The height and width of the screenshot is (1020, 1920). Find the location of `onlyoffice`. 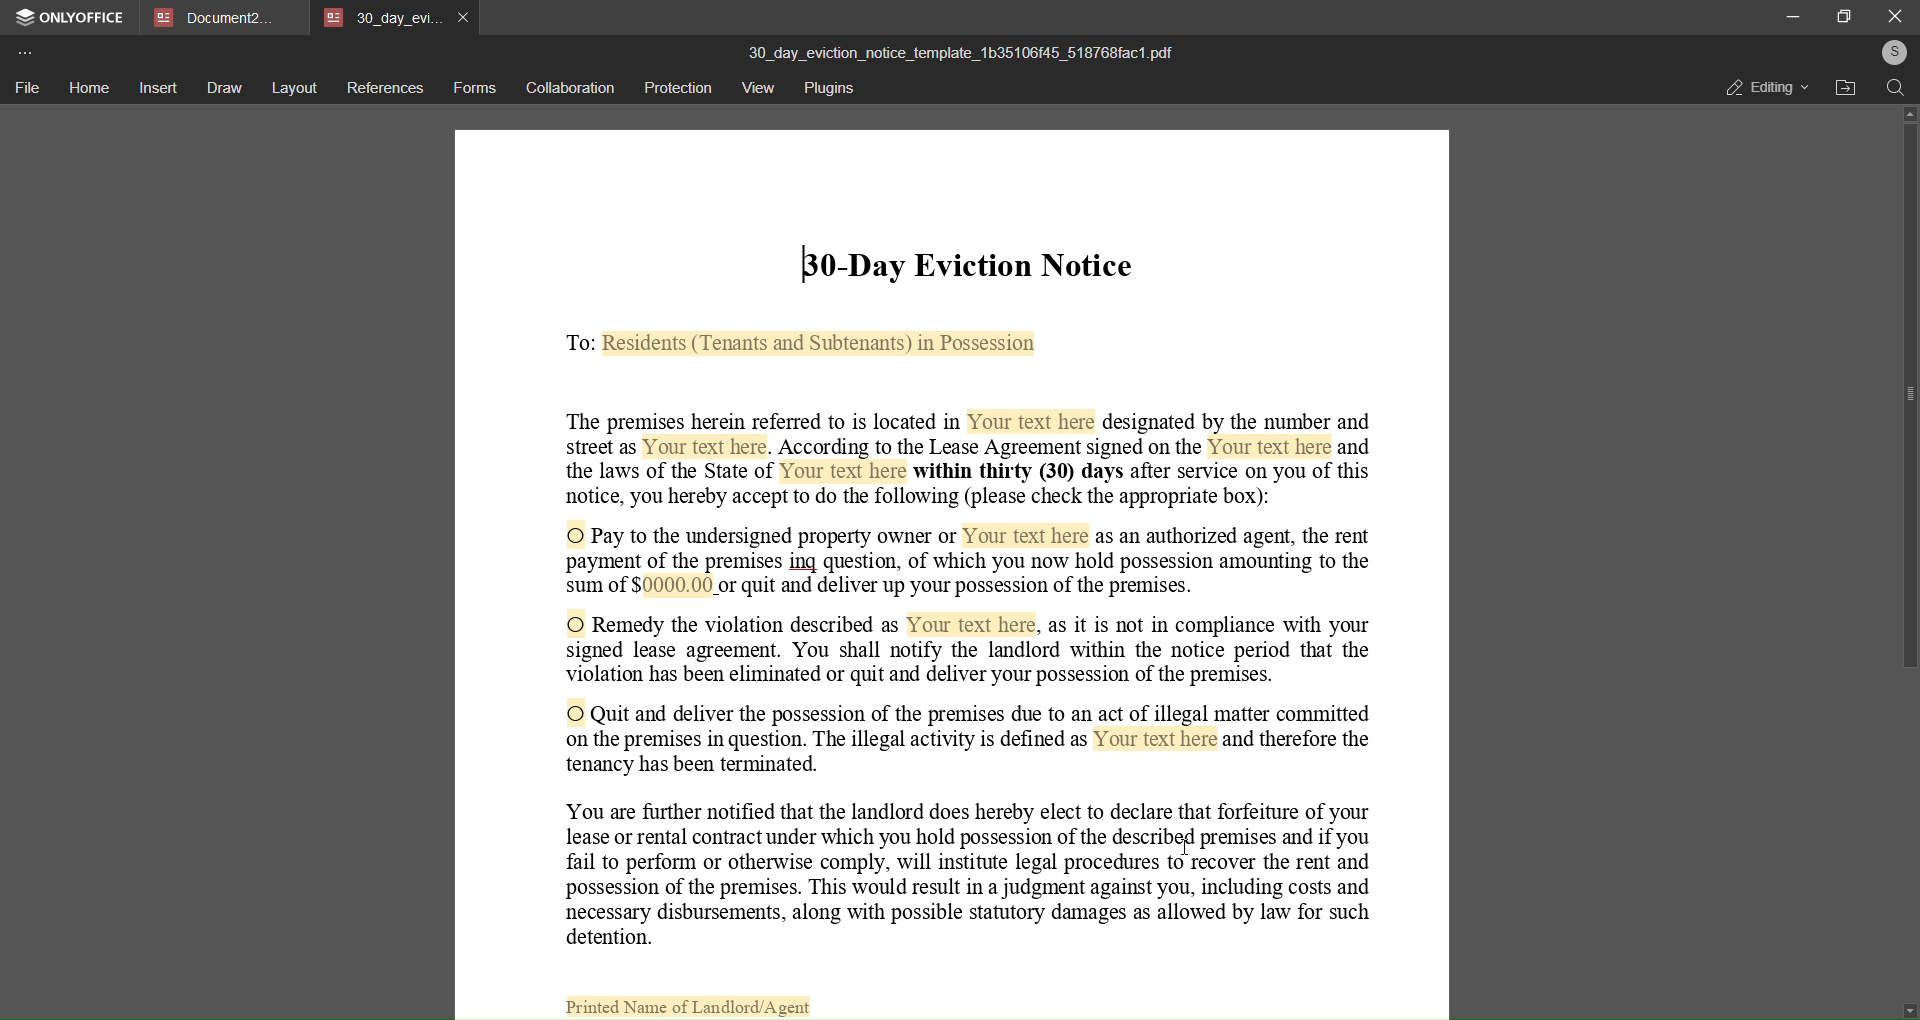

onlyoffice is located at coordinates (69, 17).